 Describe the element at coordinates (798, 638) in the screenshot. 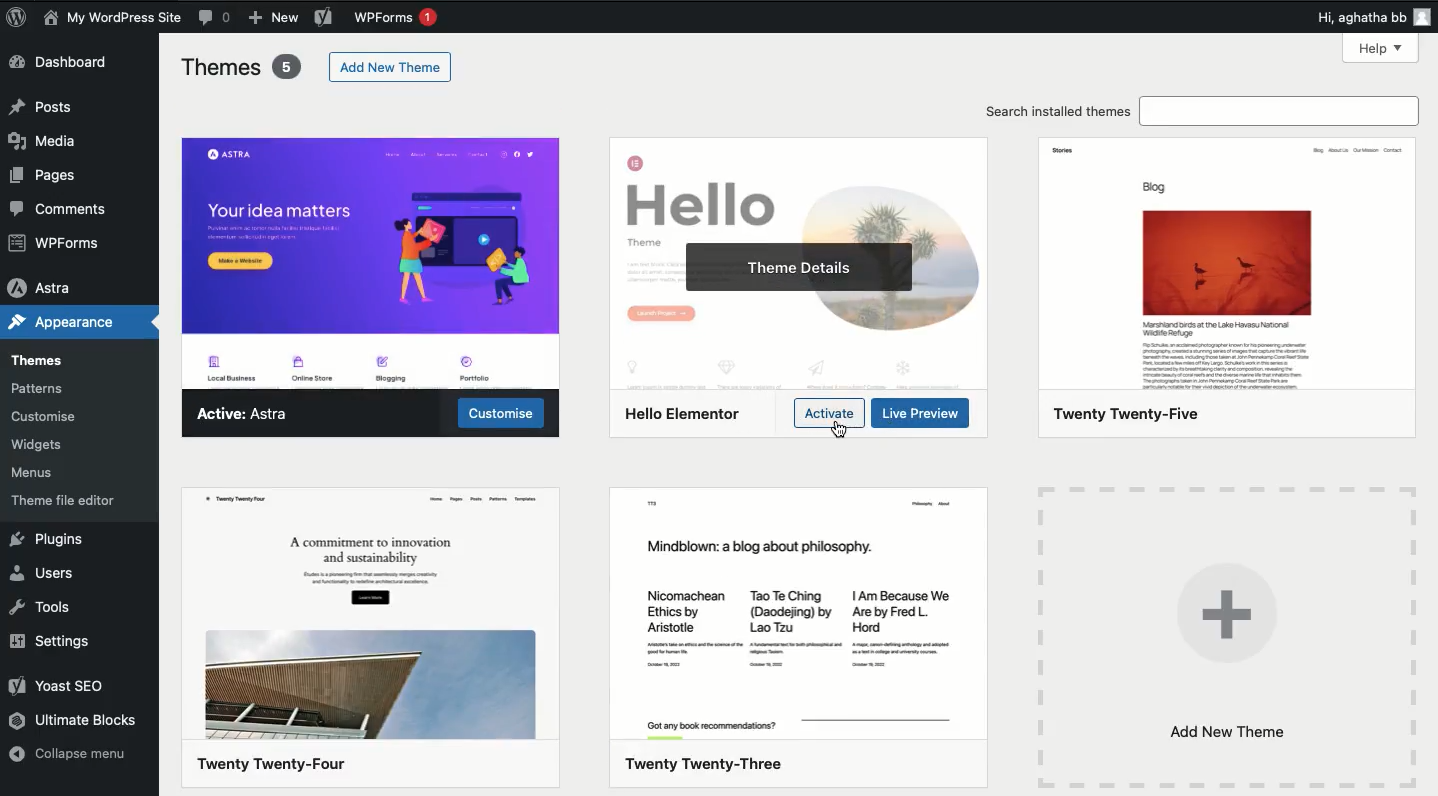

I see `2023` at that location.